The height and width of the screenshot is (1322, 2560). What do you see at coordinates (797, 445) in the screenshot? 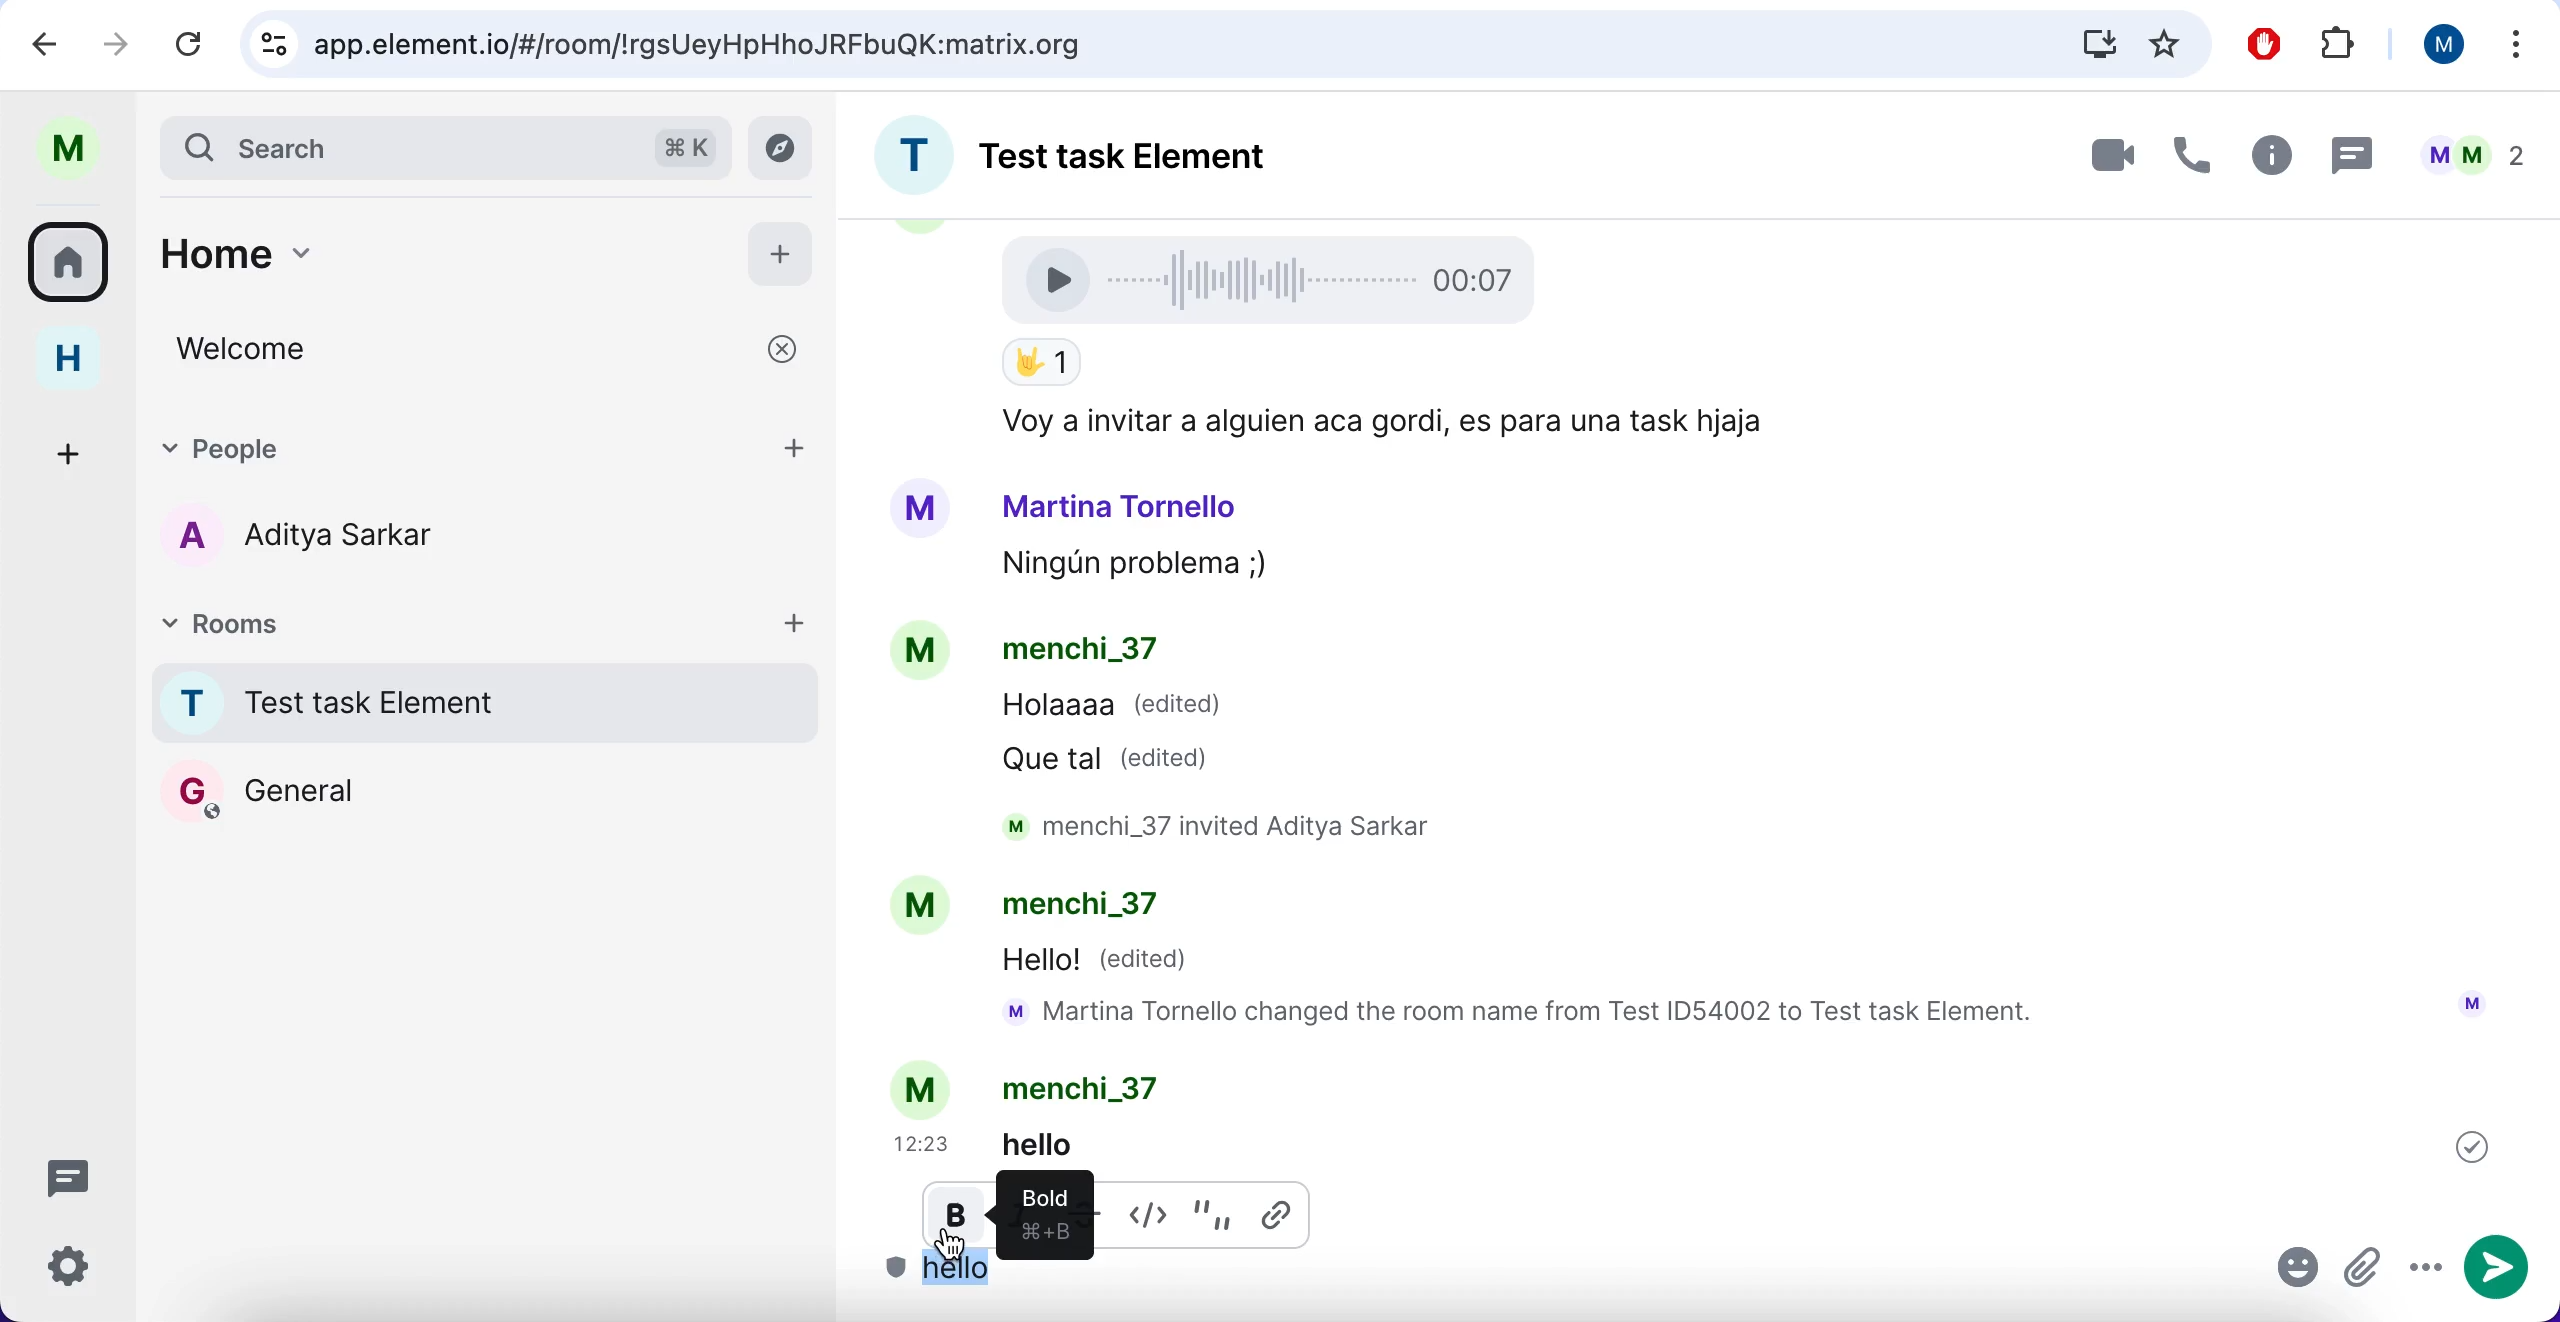
I see `add` at bounding box center [797, 445].